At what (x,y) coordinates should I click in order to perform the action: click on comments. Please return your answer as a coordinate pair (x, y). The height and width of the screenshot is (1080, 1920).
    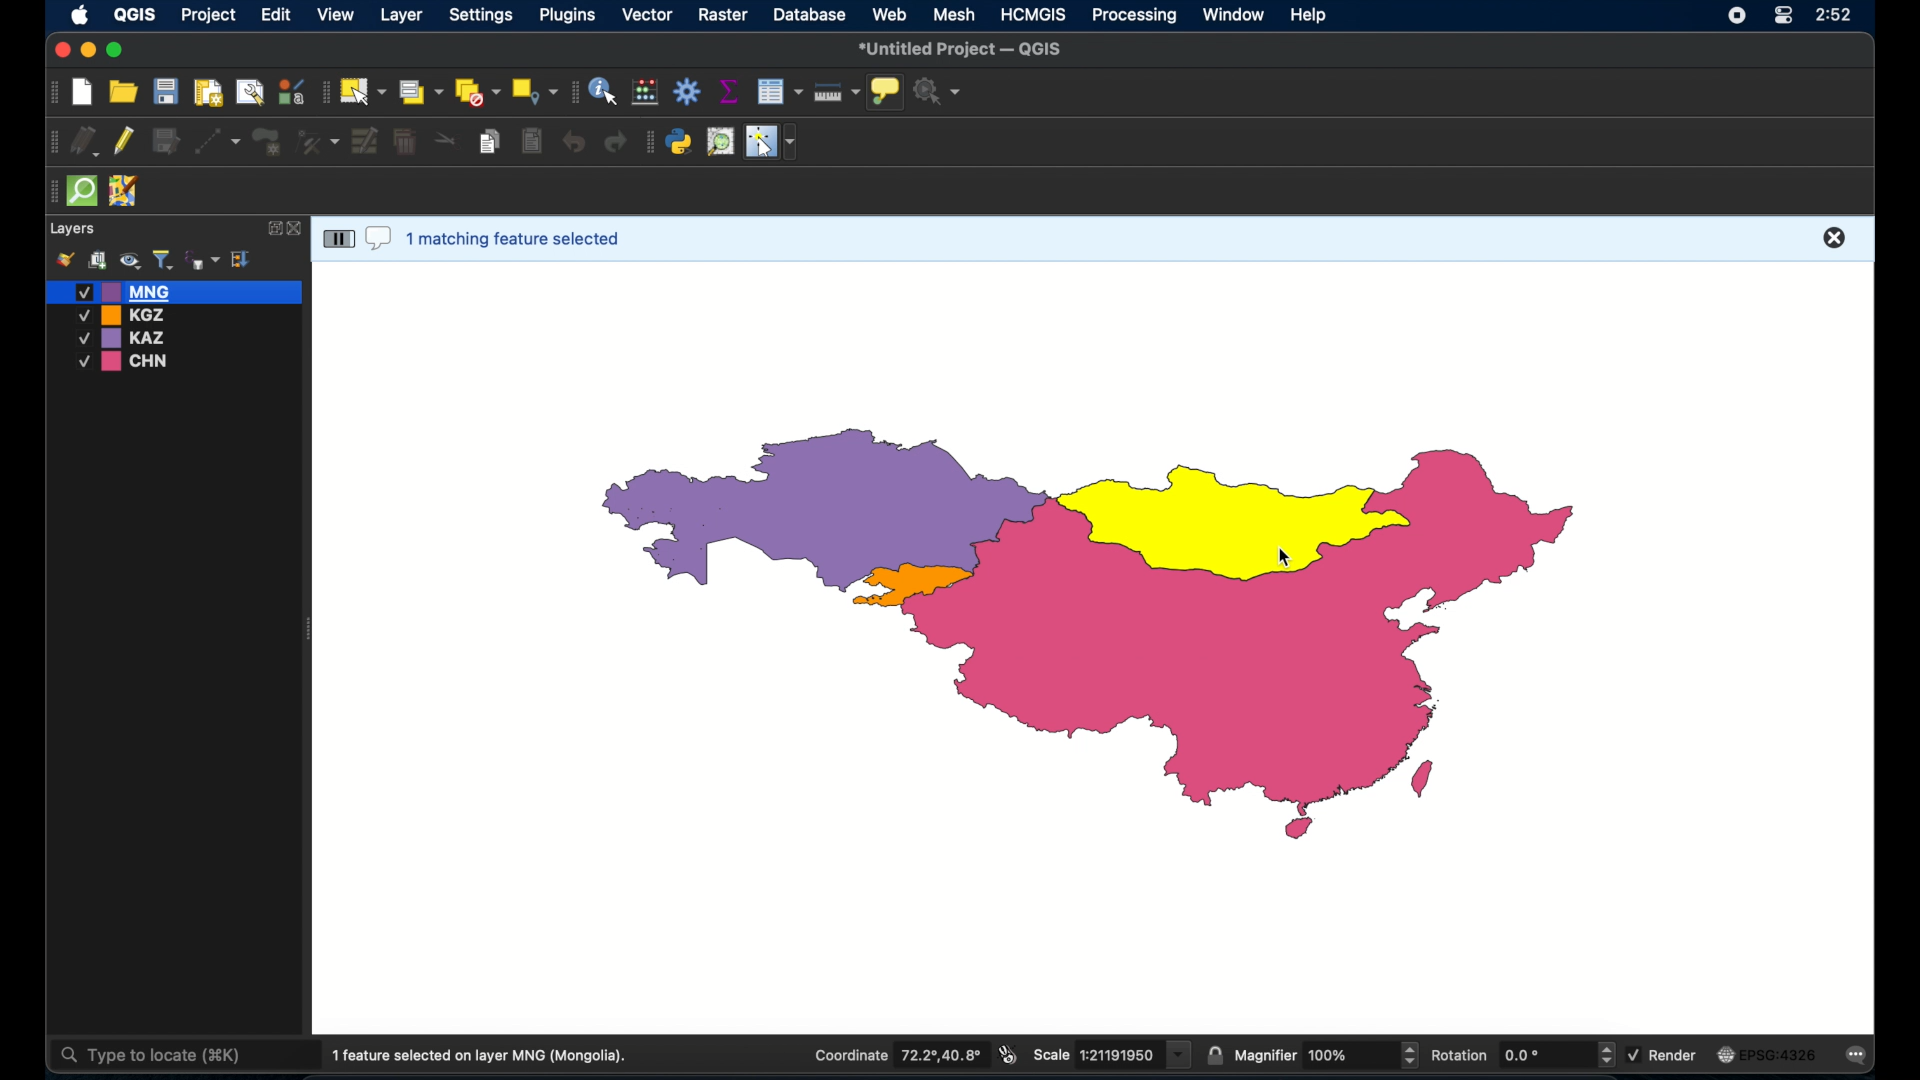
    Looking at the image, I should click on (378, 240).